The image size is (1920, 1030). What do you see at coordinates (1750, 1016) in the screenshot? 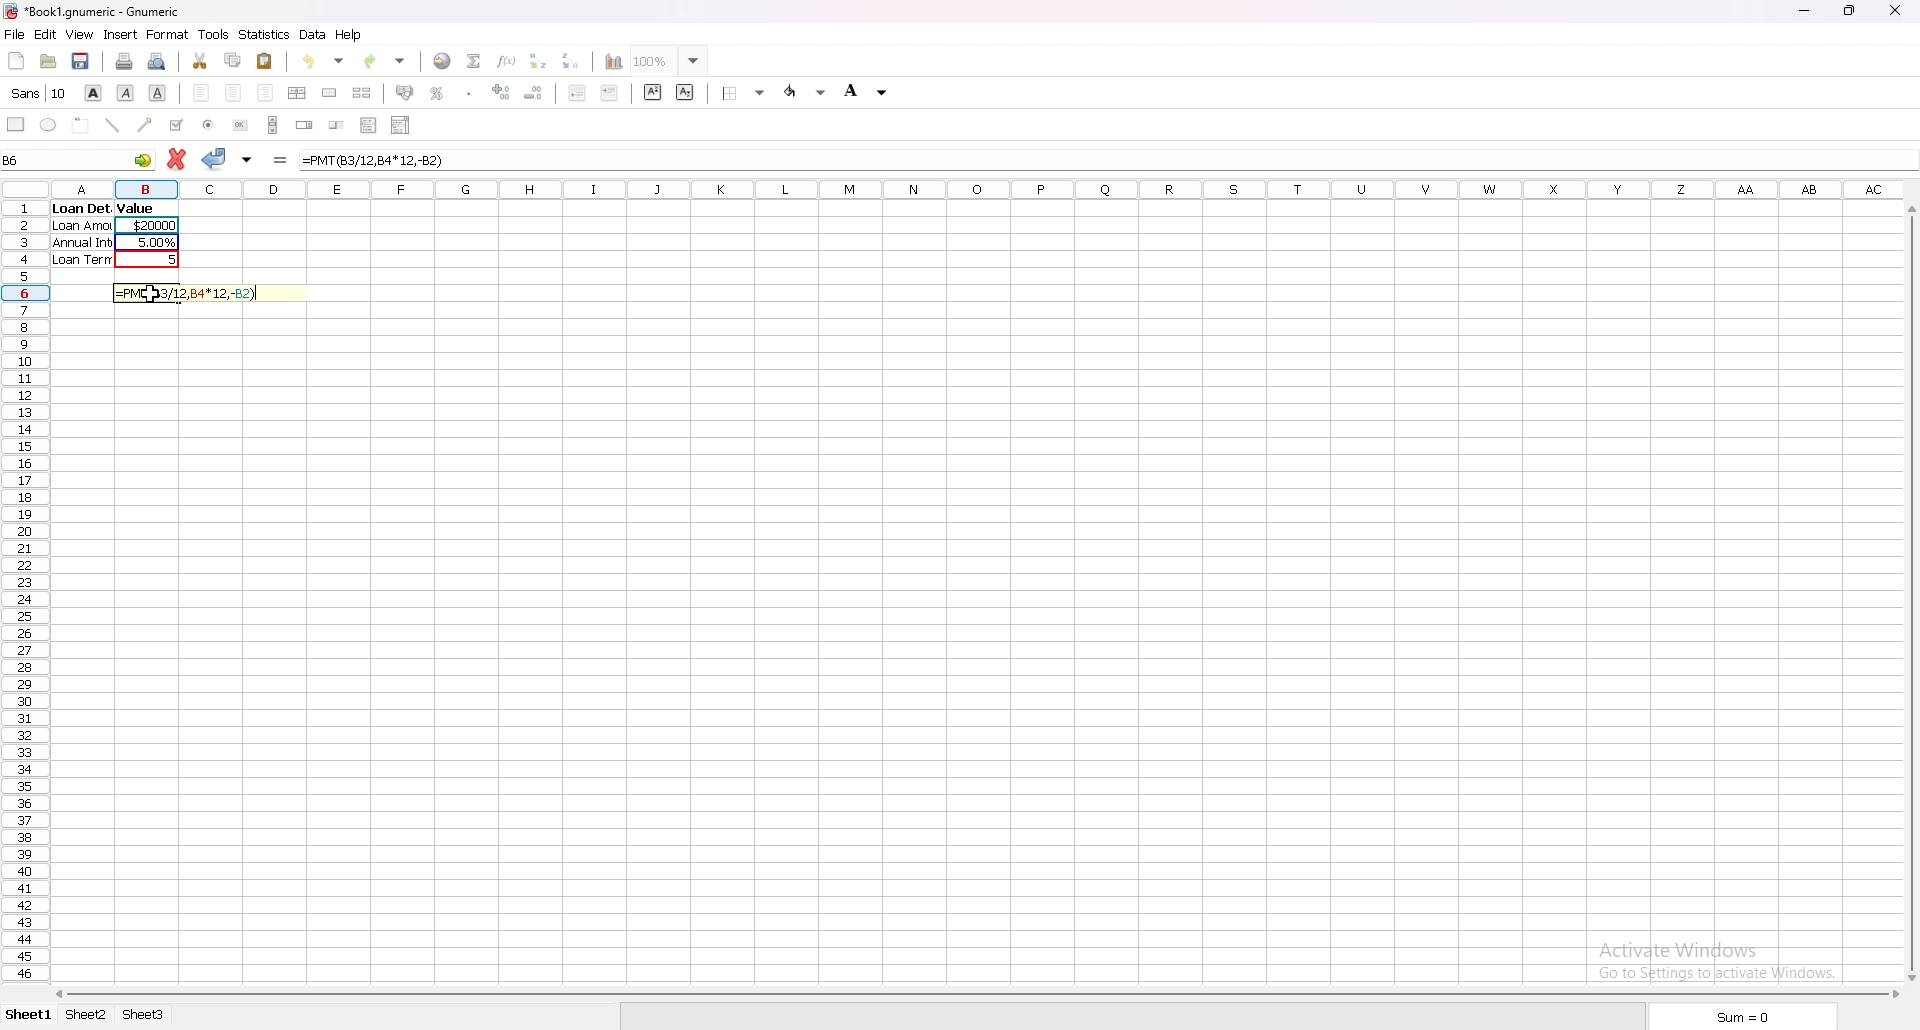
I see `sum` at bounding box center [1750, 1016].